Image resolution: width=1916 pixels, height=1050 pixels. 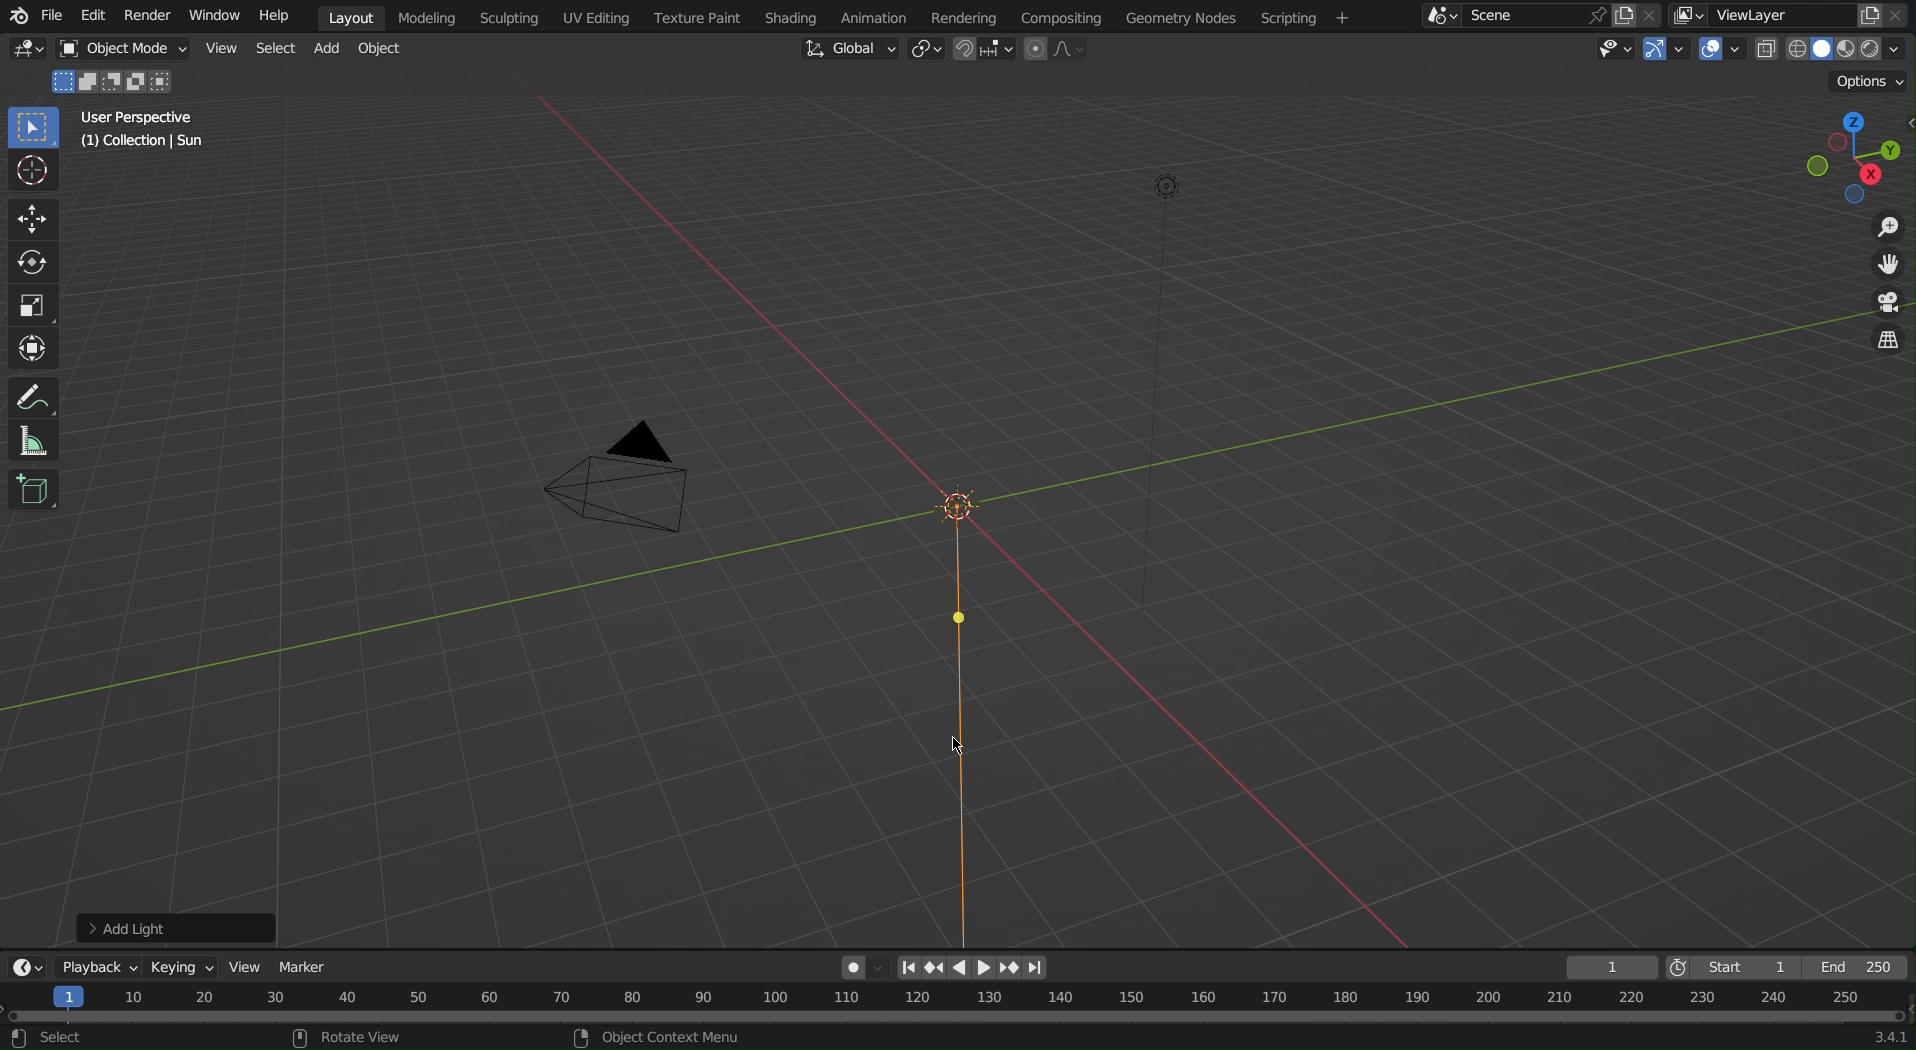 I want to click on Scale, so click(x=34, y=306).